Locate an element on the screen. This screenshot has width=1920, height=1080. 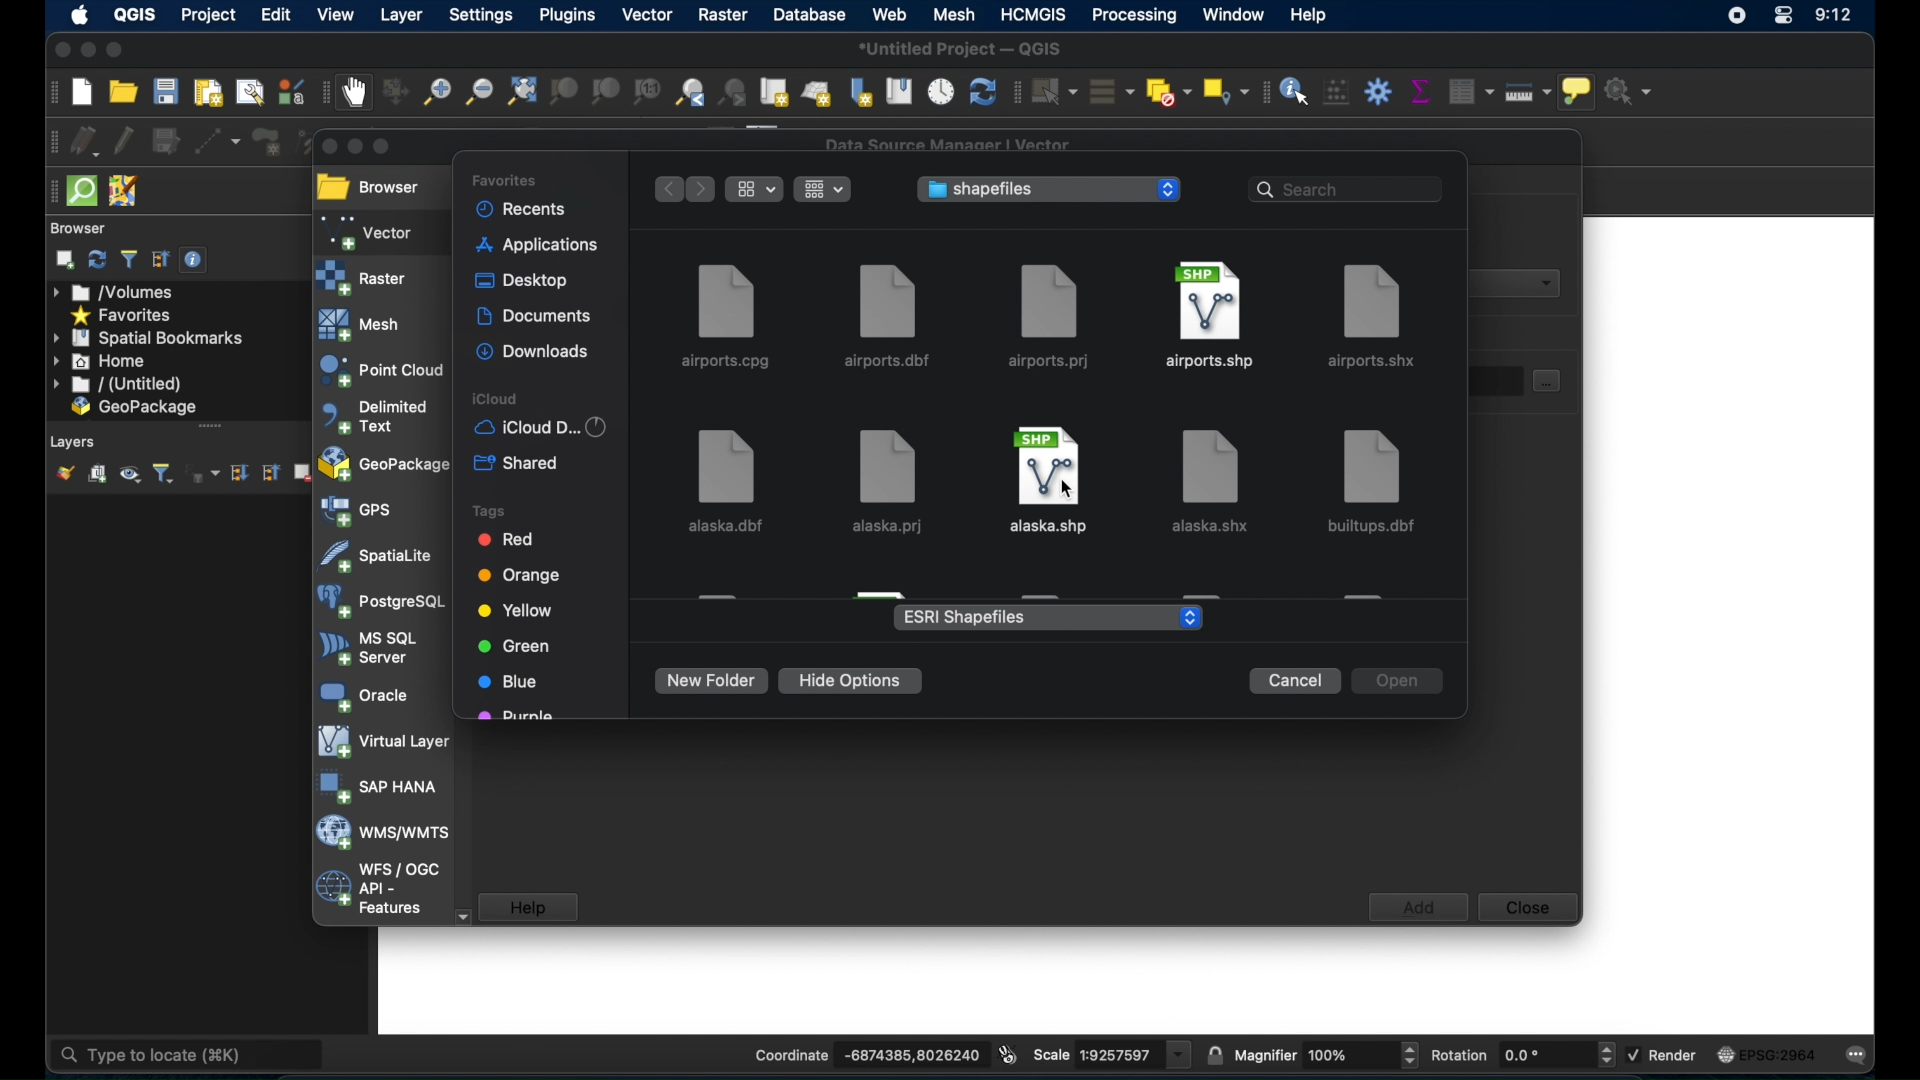
minimize is located at coordinates (88, 51).